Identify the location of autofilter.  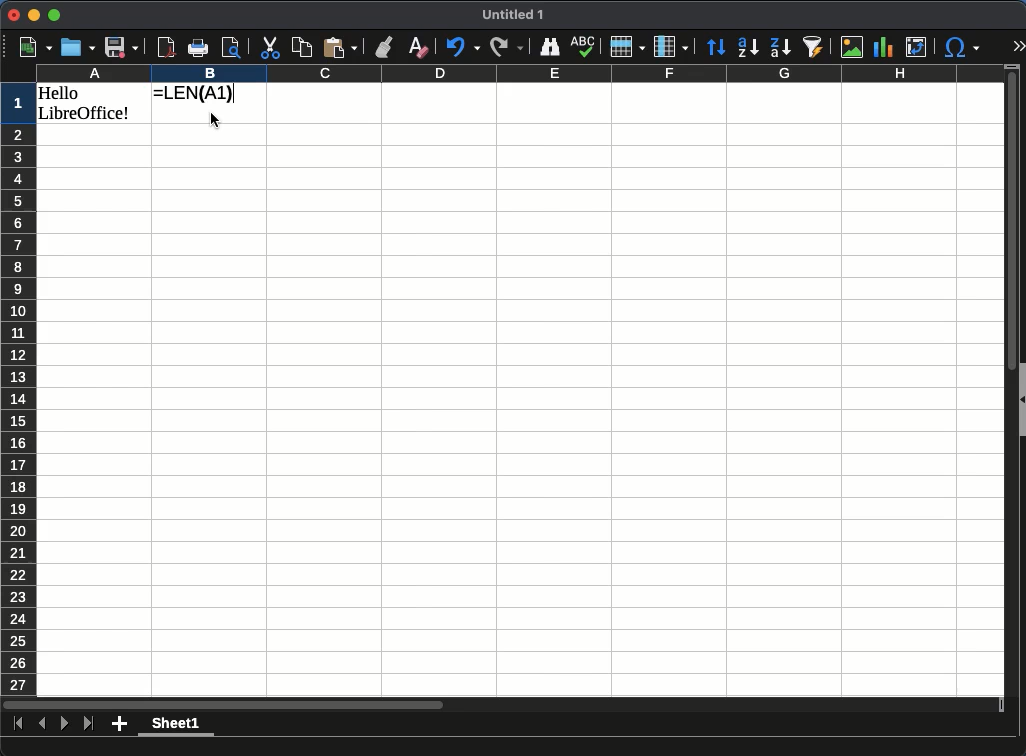
(810, 44).